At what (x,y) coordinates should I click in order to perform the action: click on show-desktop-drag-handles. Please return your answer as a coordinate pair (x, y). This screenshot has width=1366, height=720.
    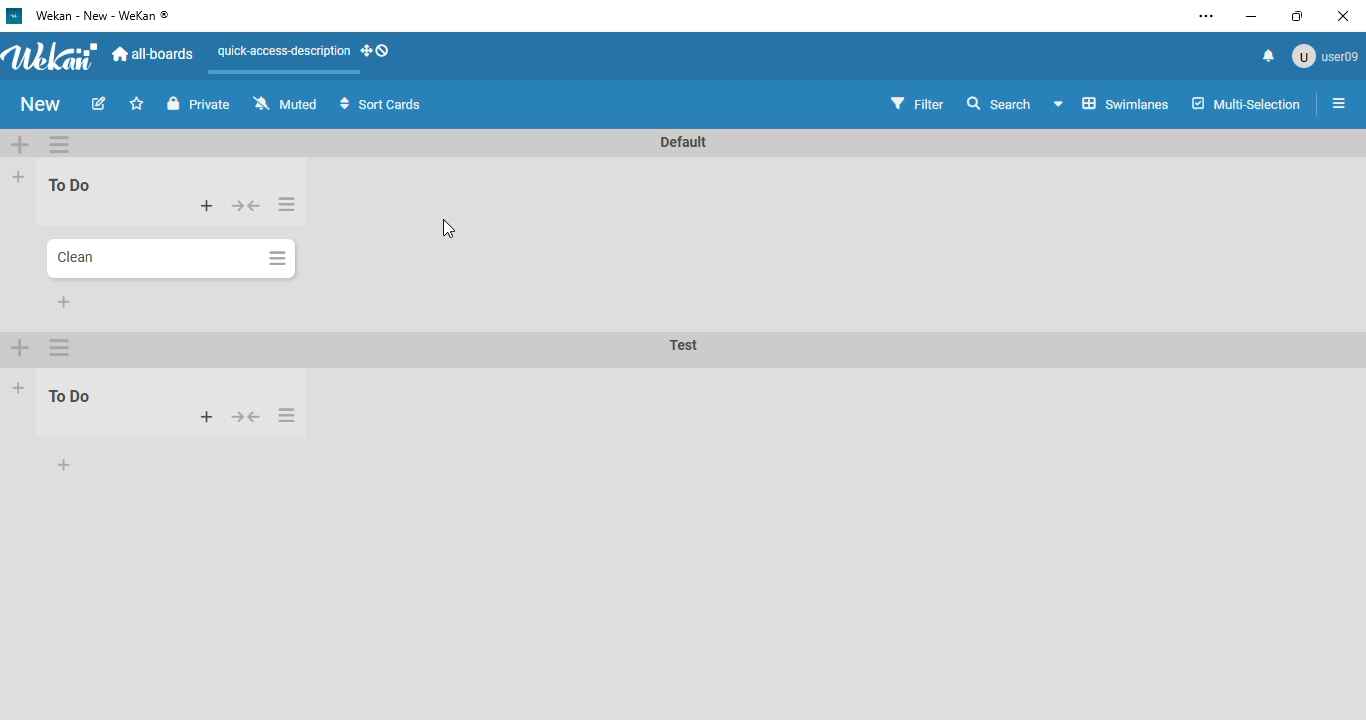
    Looking at the image, I should click on (375, 51).